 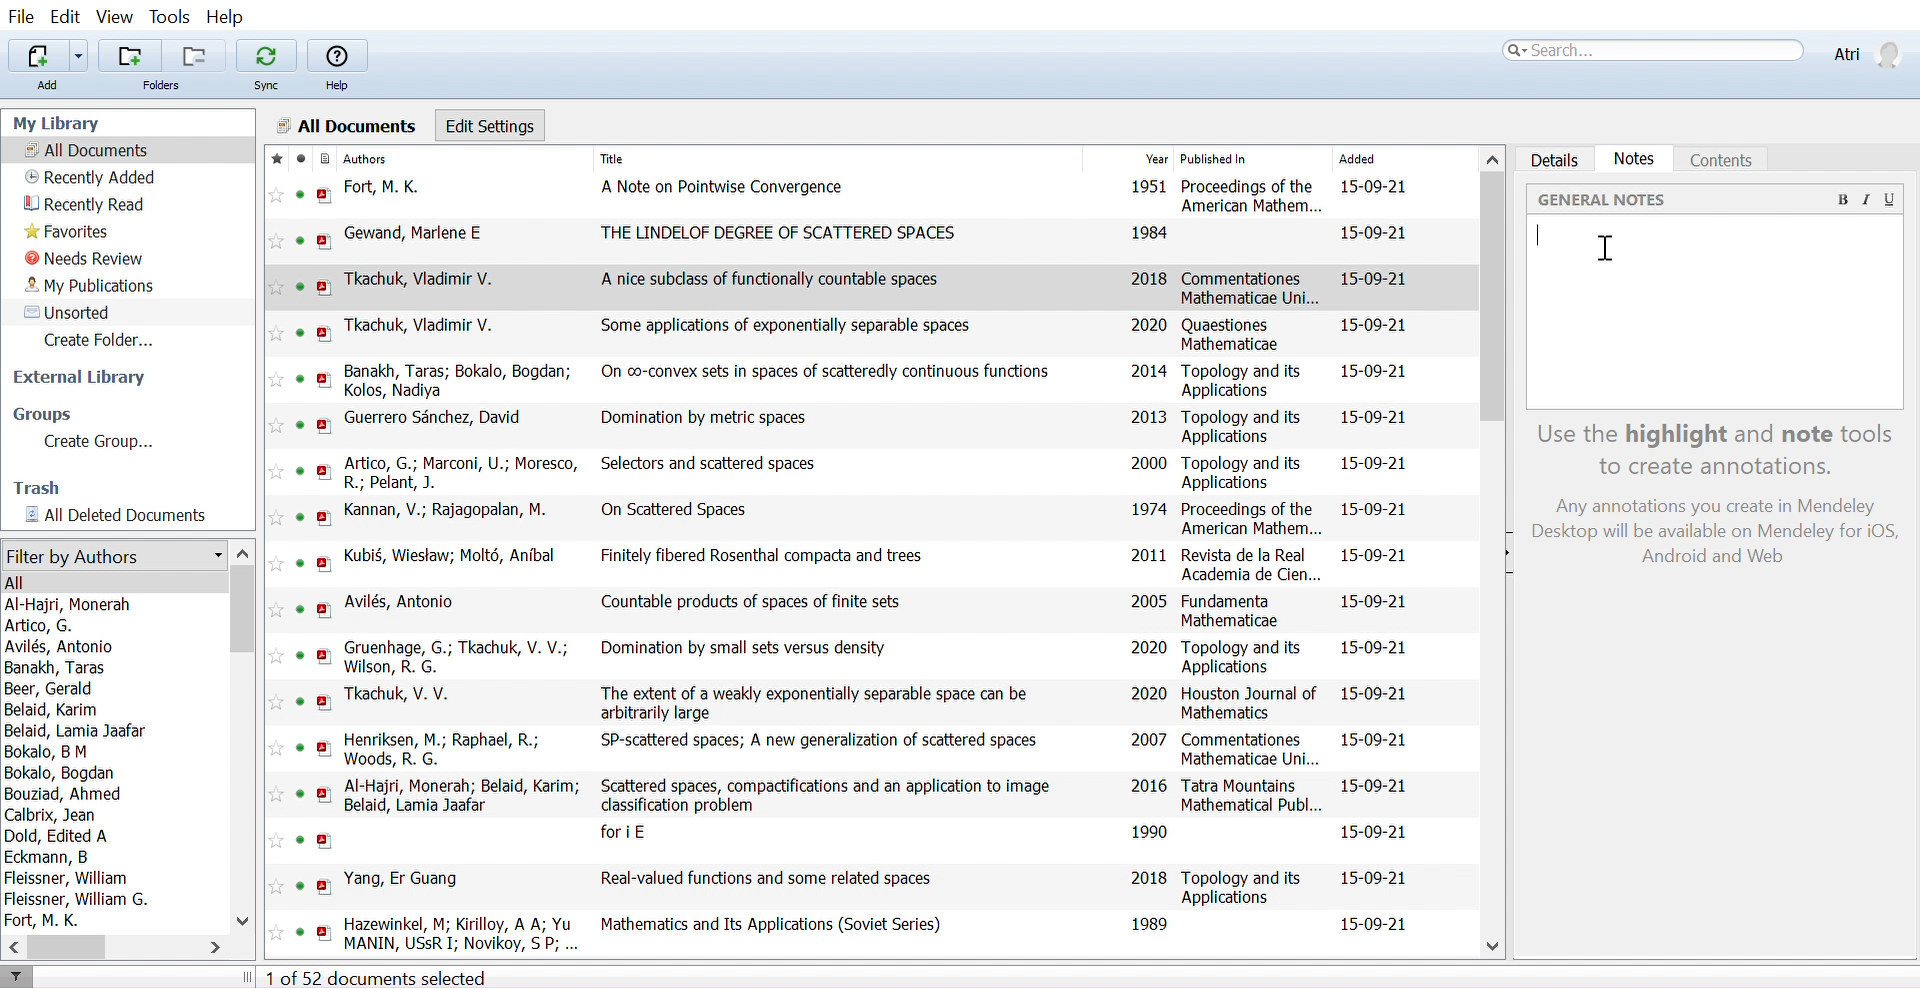 What do you see at coordinates (323, 840) in the screenshot?
I see `open PDF` at bounding box center [323, 840].